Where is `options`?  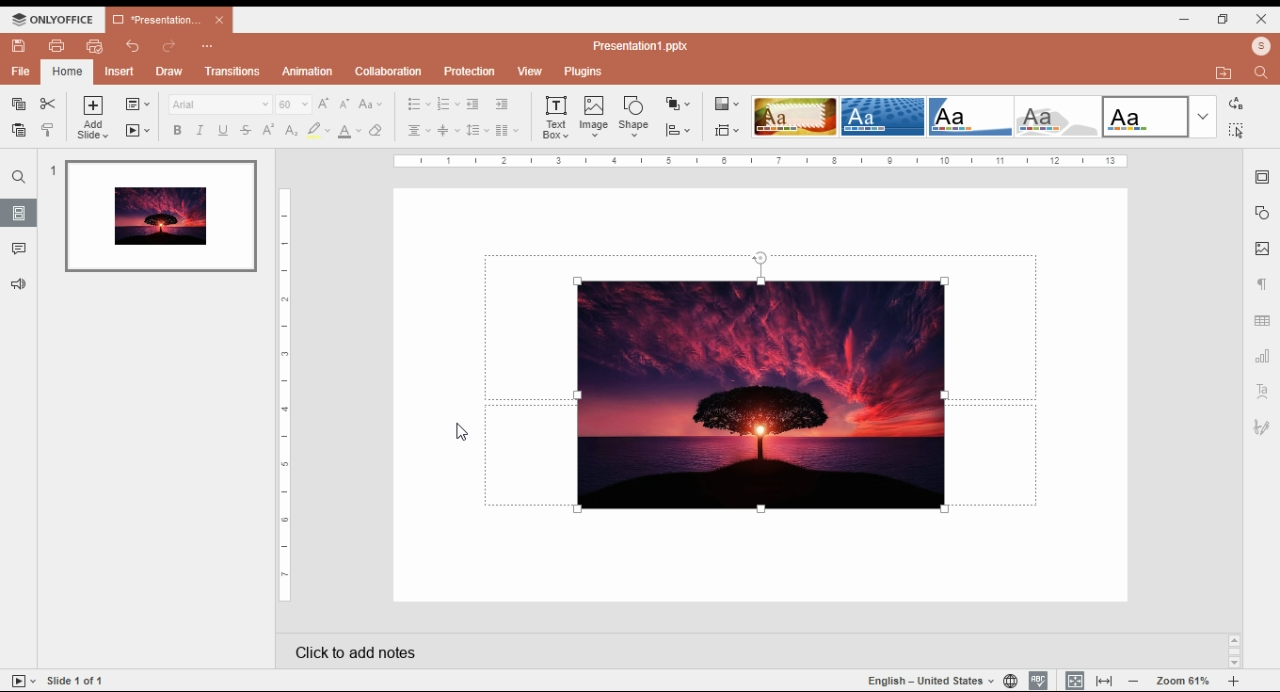
options is located at coordinates (208, 47).